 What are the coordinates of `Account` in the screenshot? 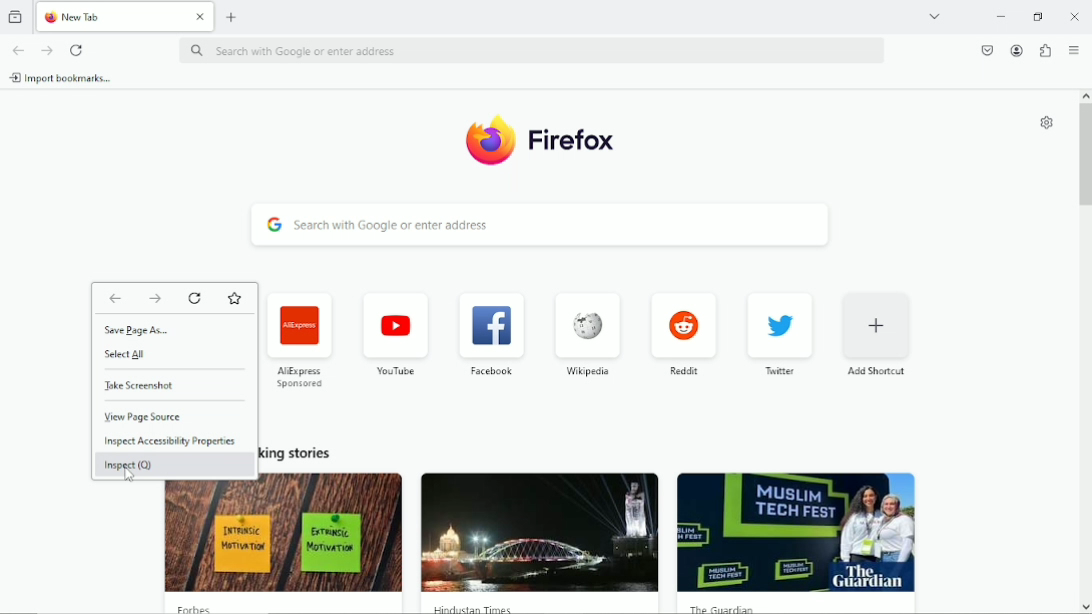 It's located at (1015, 50).